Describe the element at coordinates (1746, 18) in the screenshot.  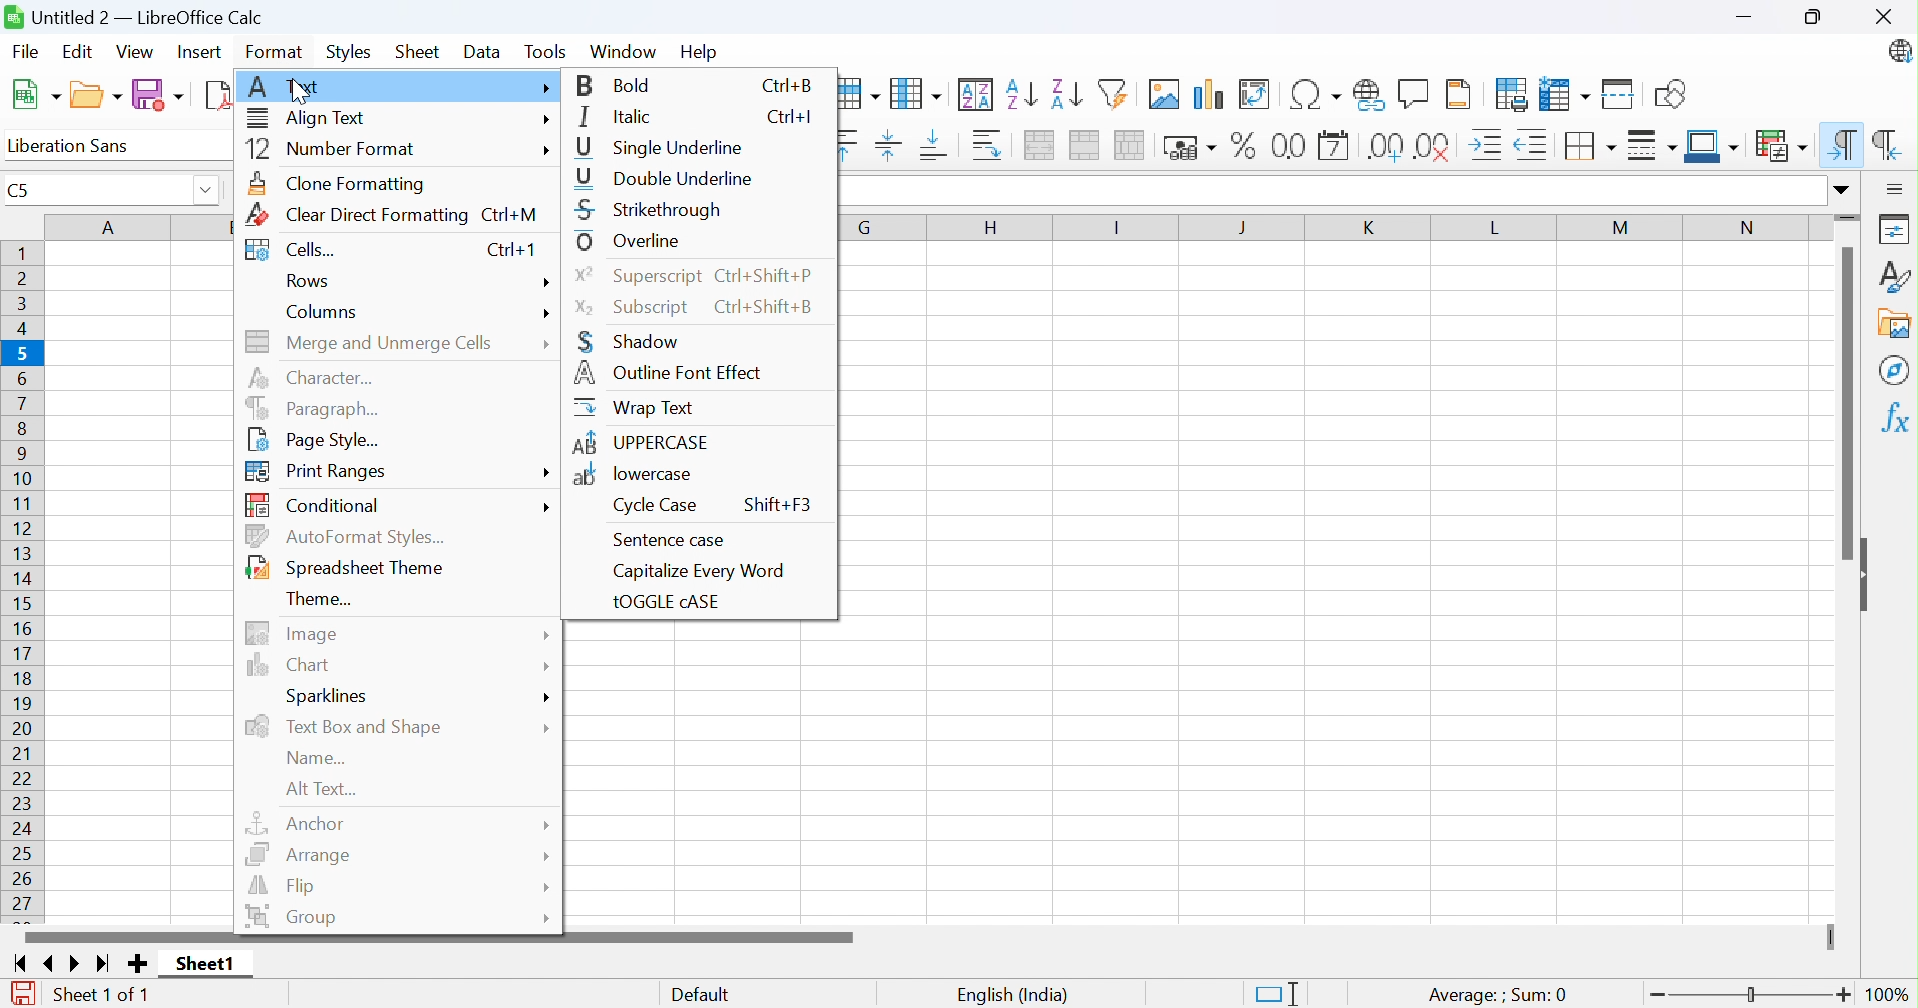
I see `Miniimize` at that location.